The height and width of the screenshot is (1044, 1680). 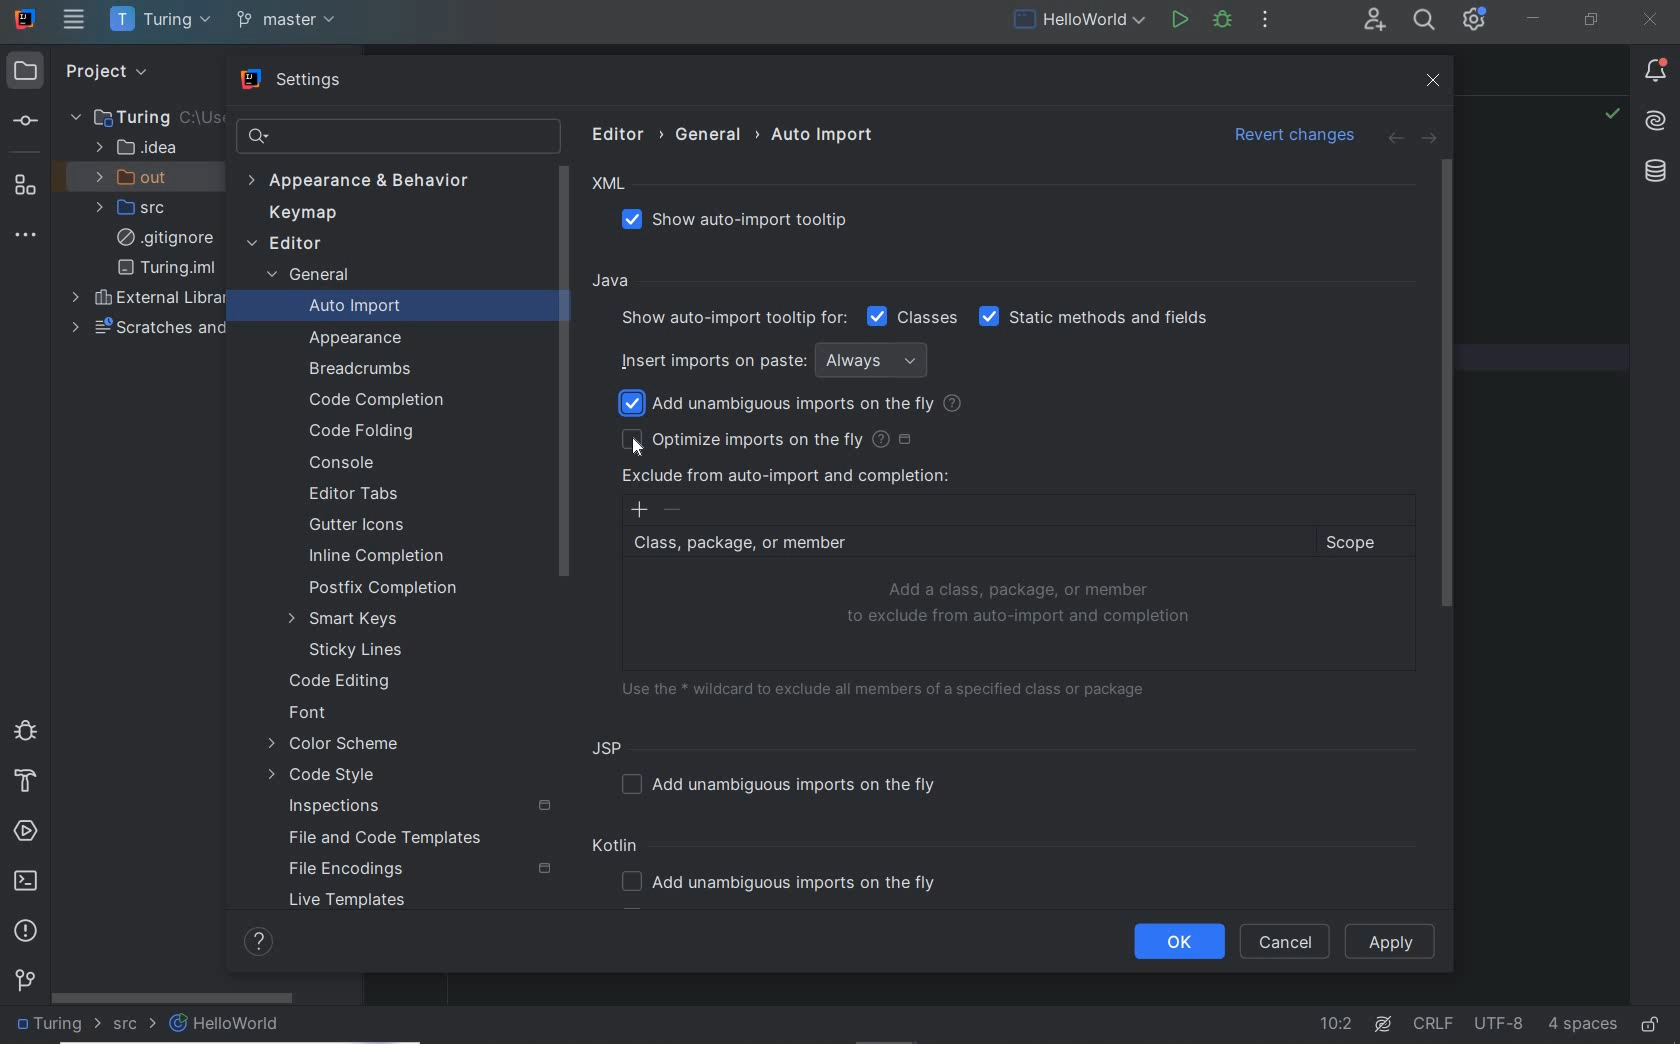 What do you see at coordinates (341, 462) in the screenshot?
I see `CONSOLE` at bounding box center [341, 462].